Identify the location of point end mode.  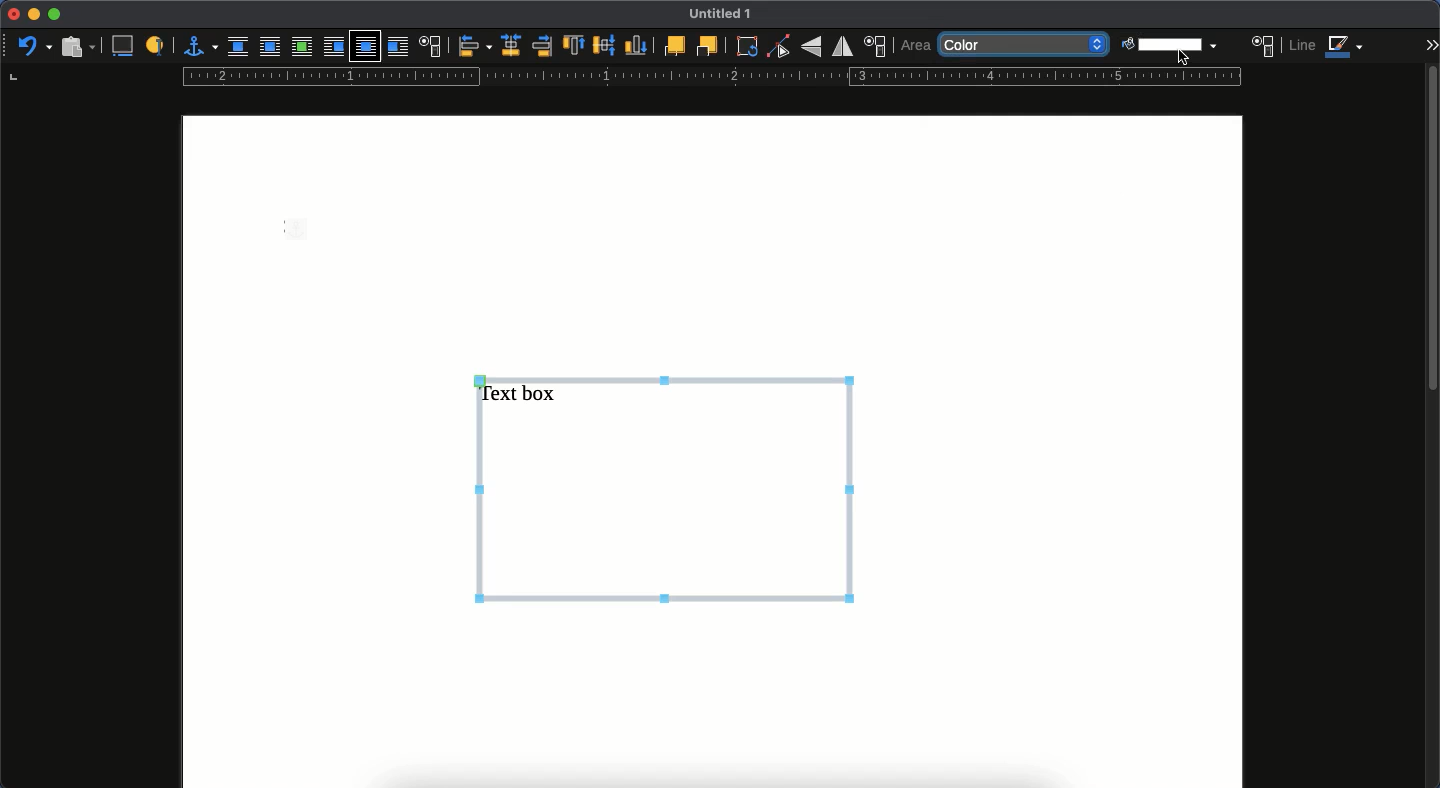
(779, 47).